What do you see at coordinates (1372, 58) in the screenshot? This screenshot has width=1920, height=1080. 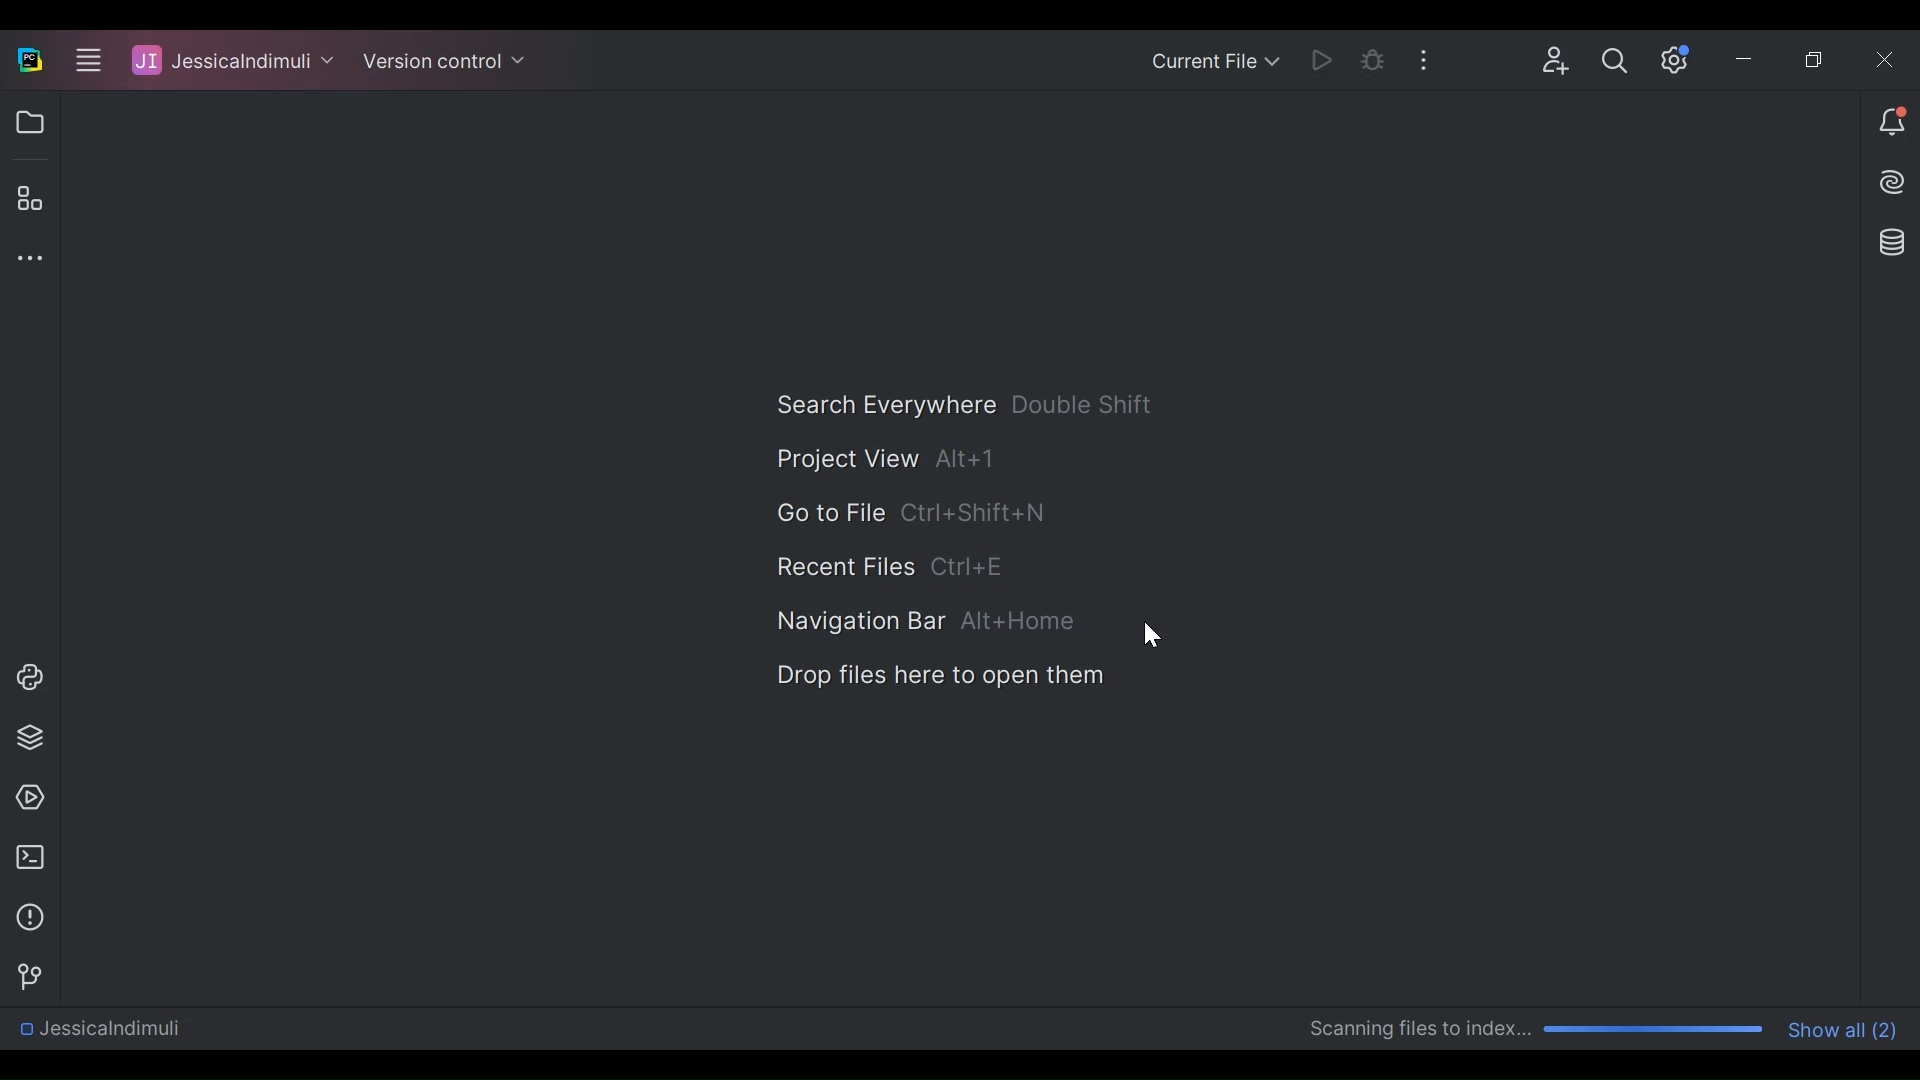 I see `Bug` at bounding box center [1372, 58].